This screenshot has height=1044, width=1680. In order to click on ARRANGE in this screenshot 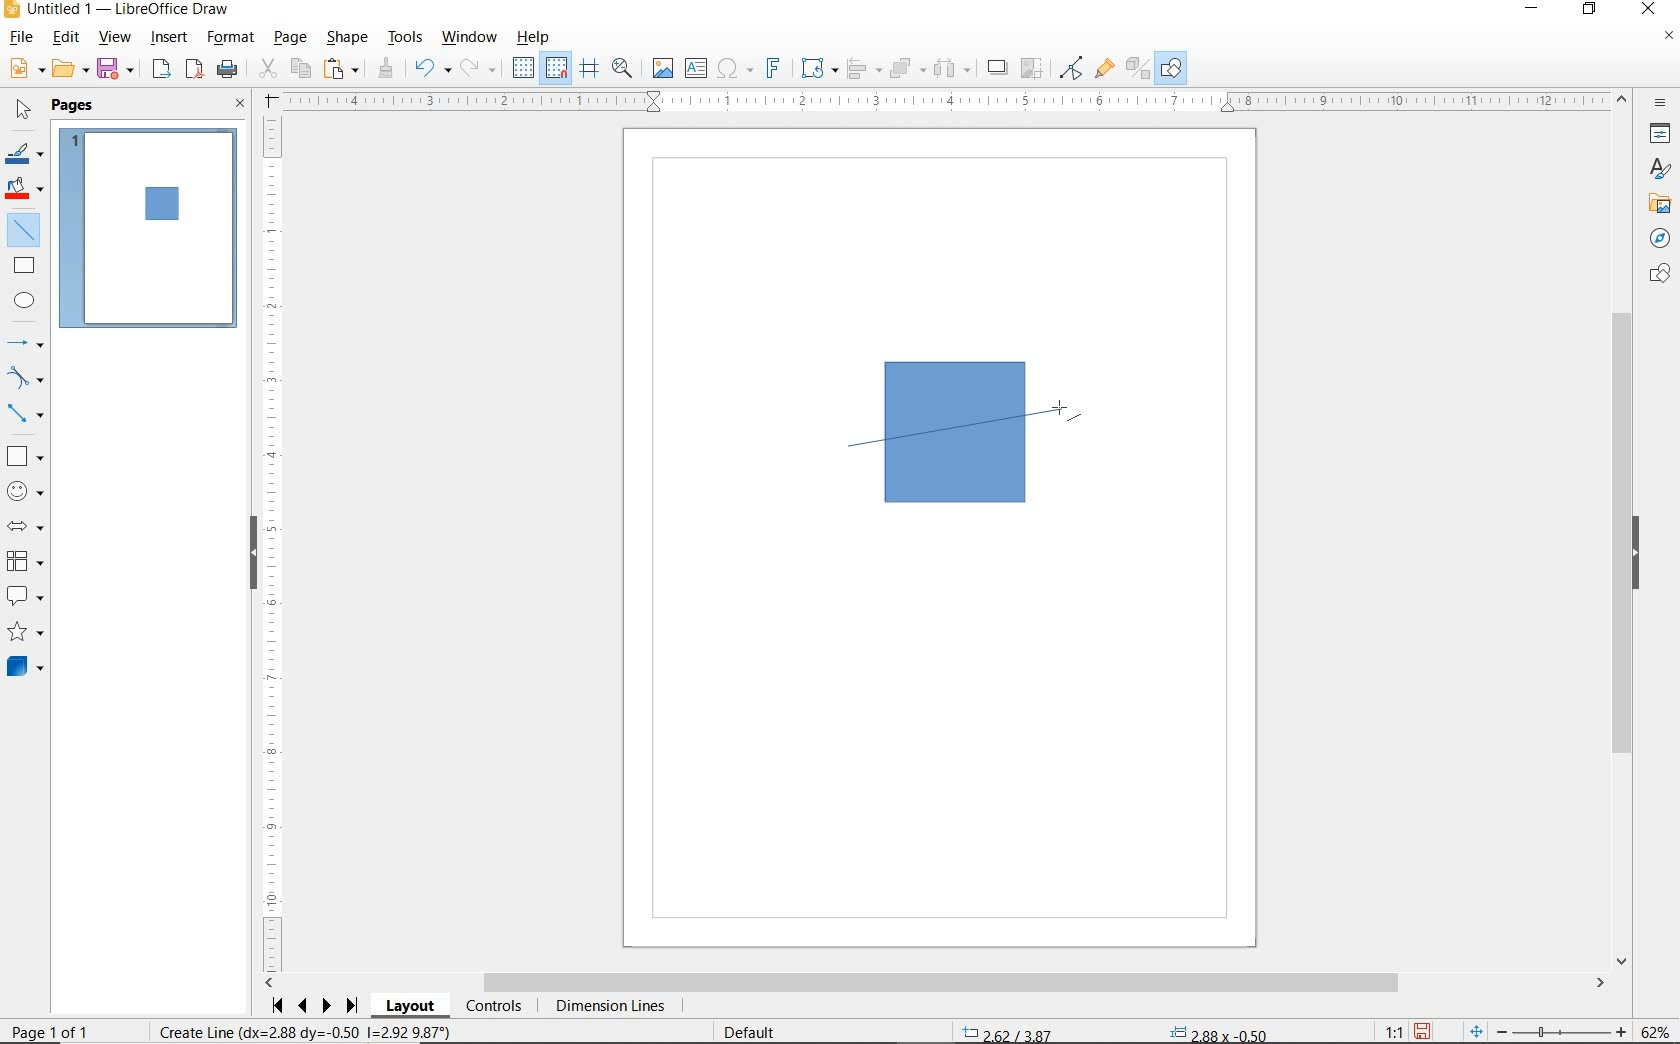, I will do `click(908, 67)`.